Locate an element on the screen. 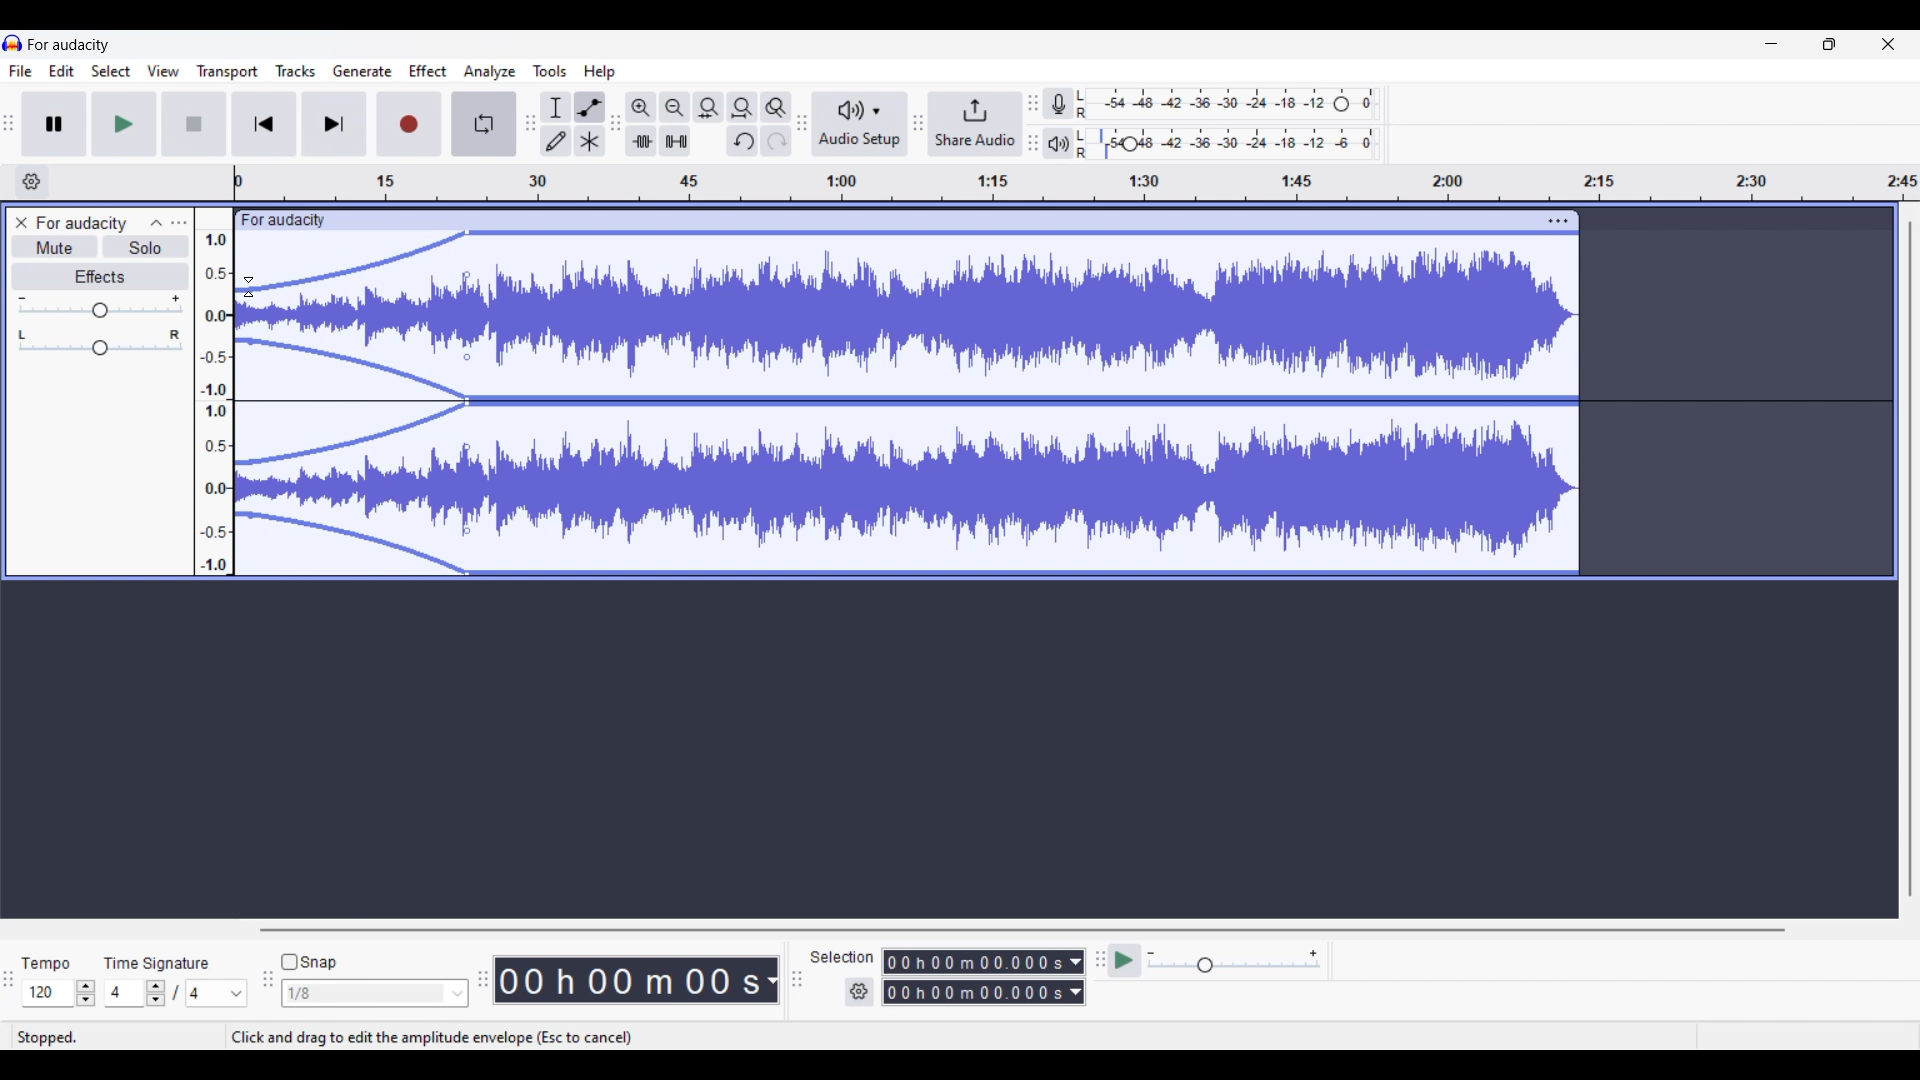 The image size is (1920, 1080). Share audio is located at coordinates (976, 123).